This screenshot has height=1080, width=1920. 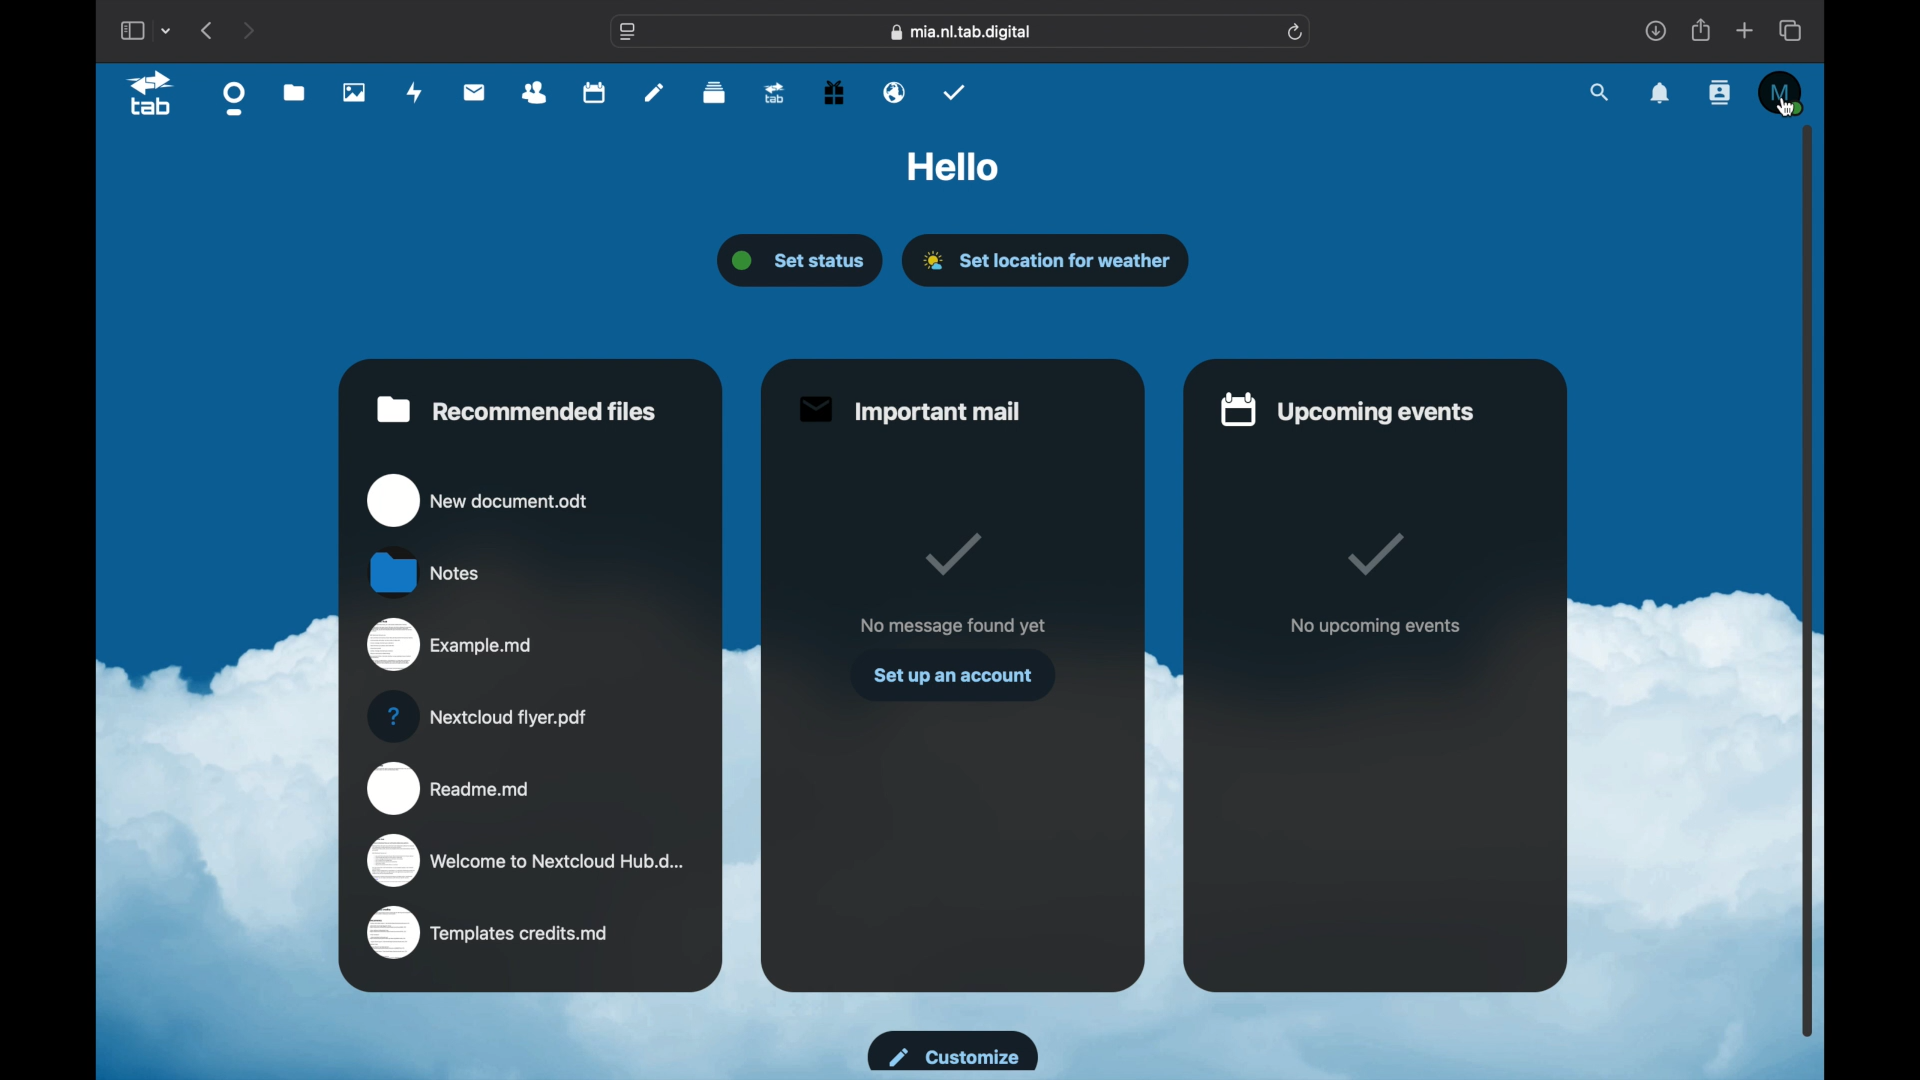 I want to click on share, so click(x=1702, y=30).